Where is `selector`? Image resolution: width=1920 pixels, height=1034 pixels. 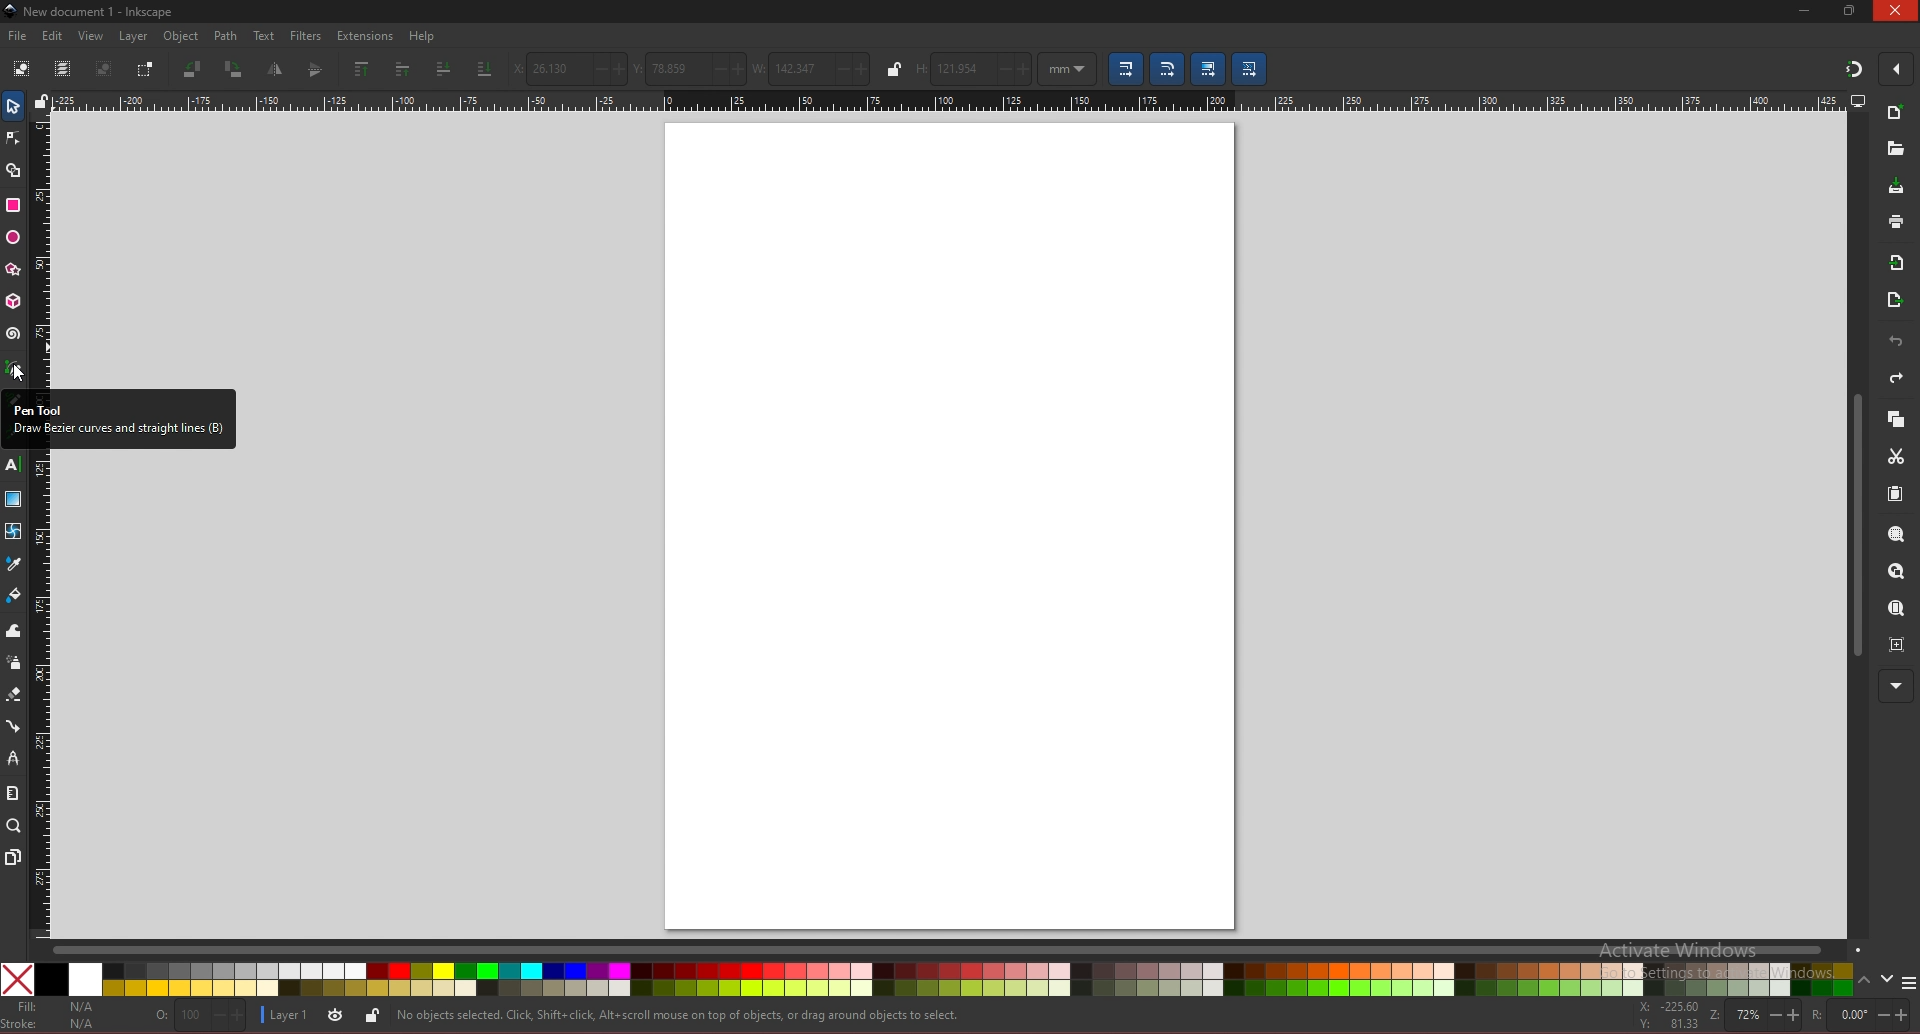
selector is located at coordinates (13, 106).